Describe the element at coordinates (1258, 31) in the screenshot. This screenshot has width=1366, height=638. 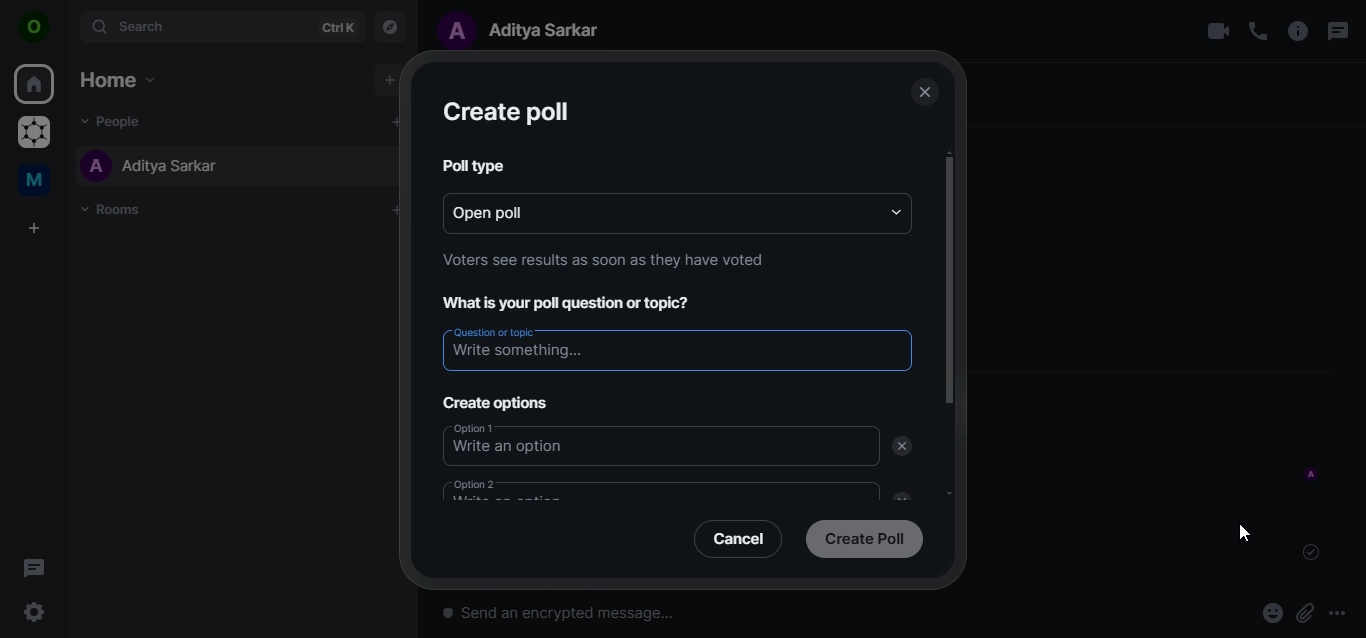
I see `voice call` at that location.